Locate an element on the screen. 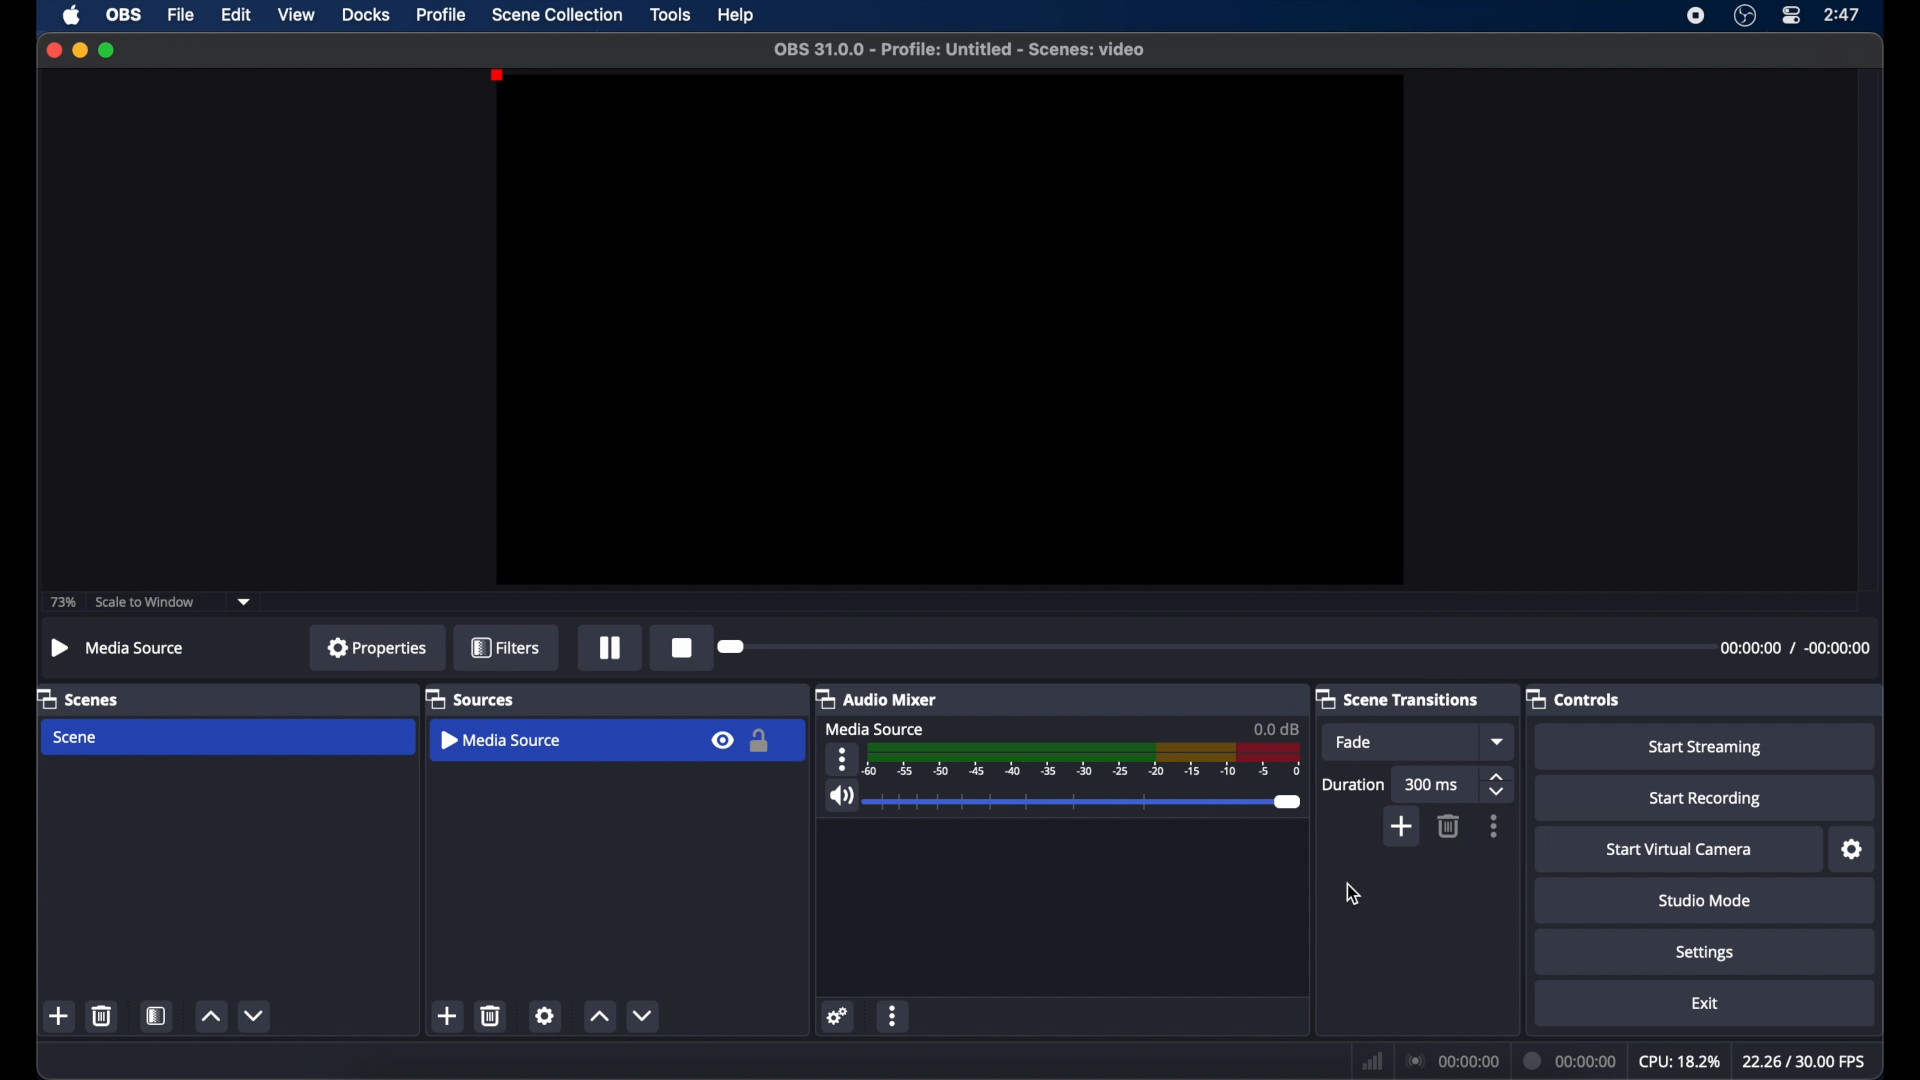  timeline  is located at coordinates (1085, 760).